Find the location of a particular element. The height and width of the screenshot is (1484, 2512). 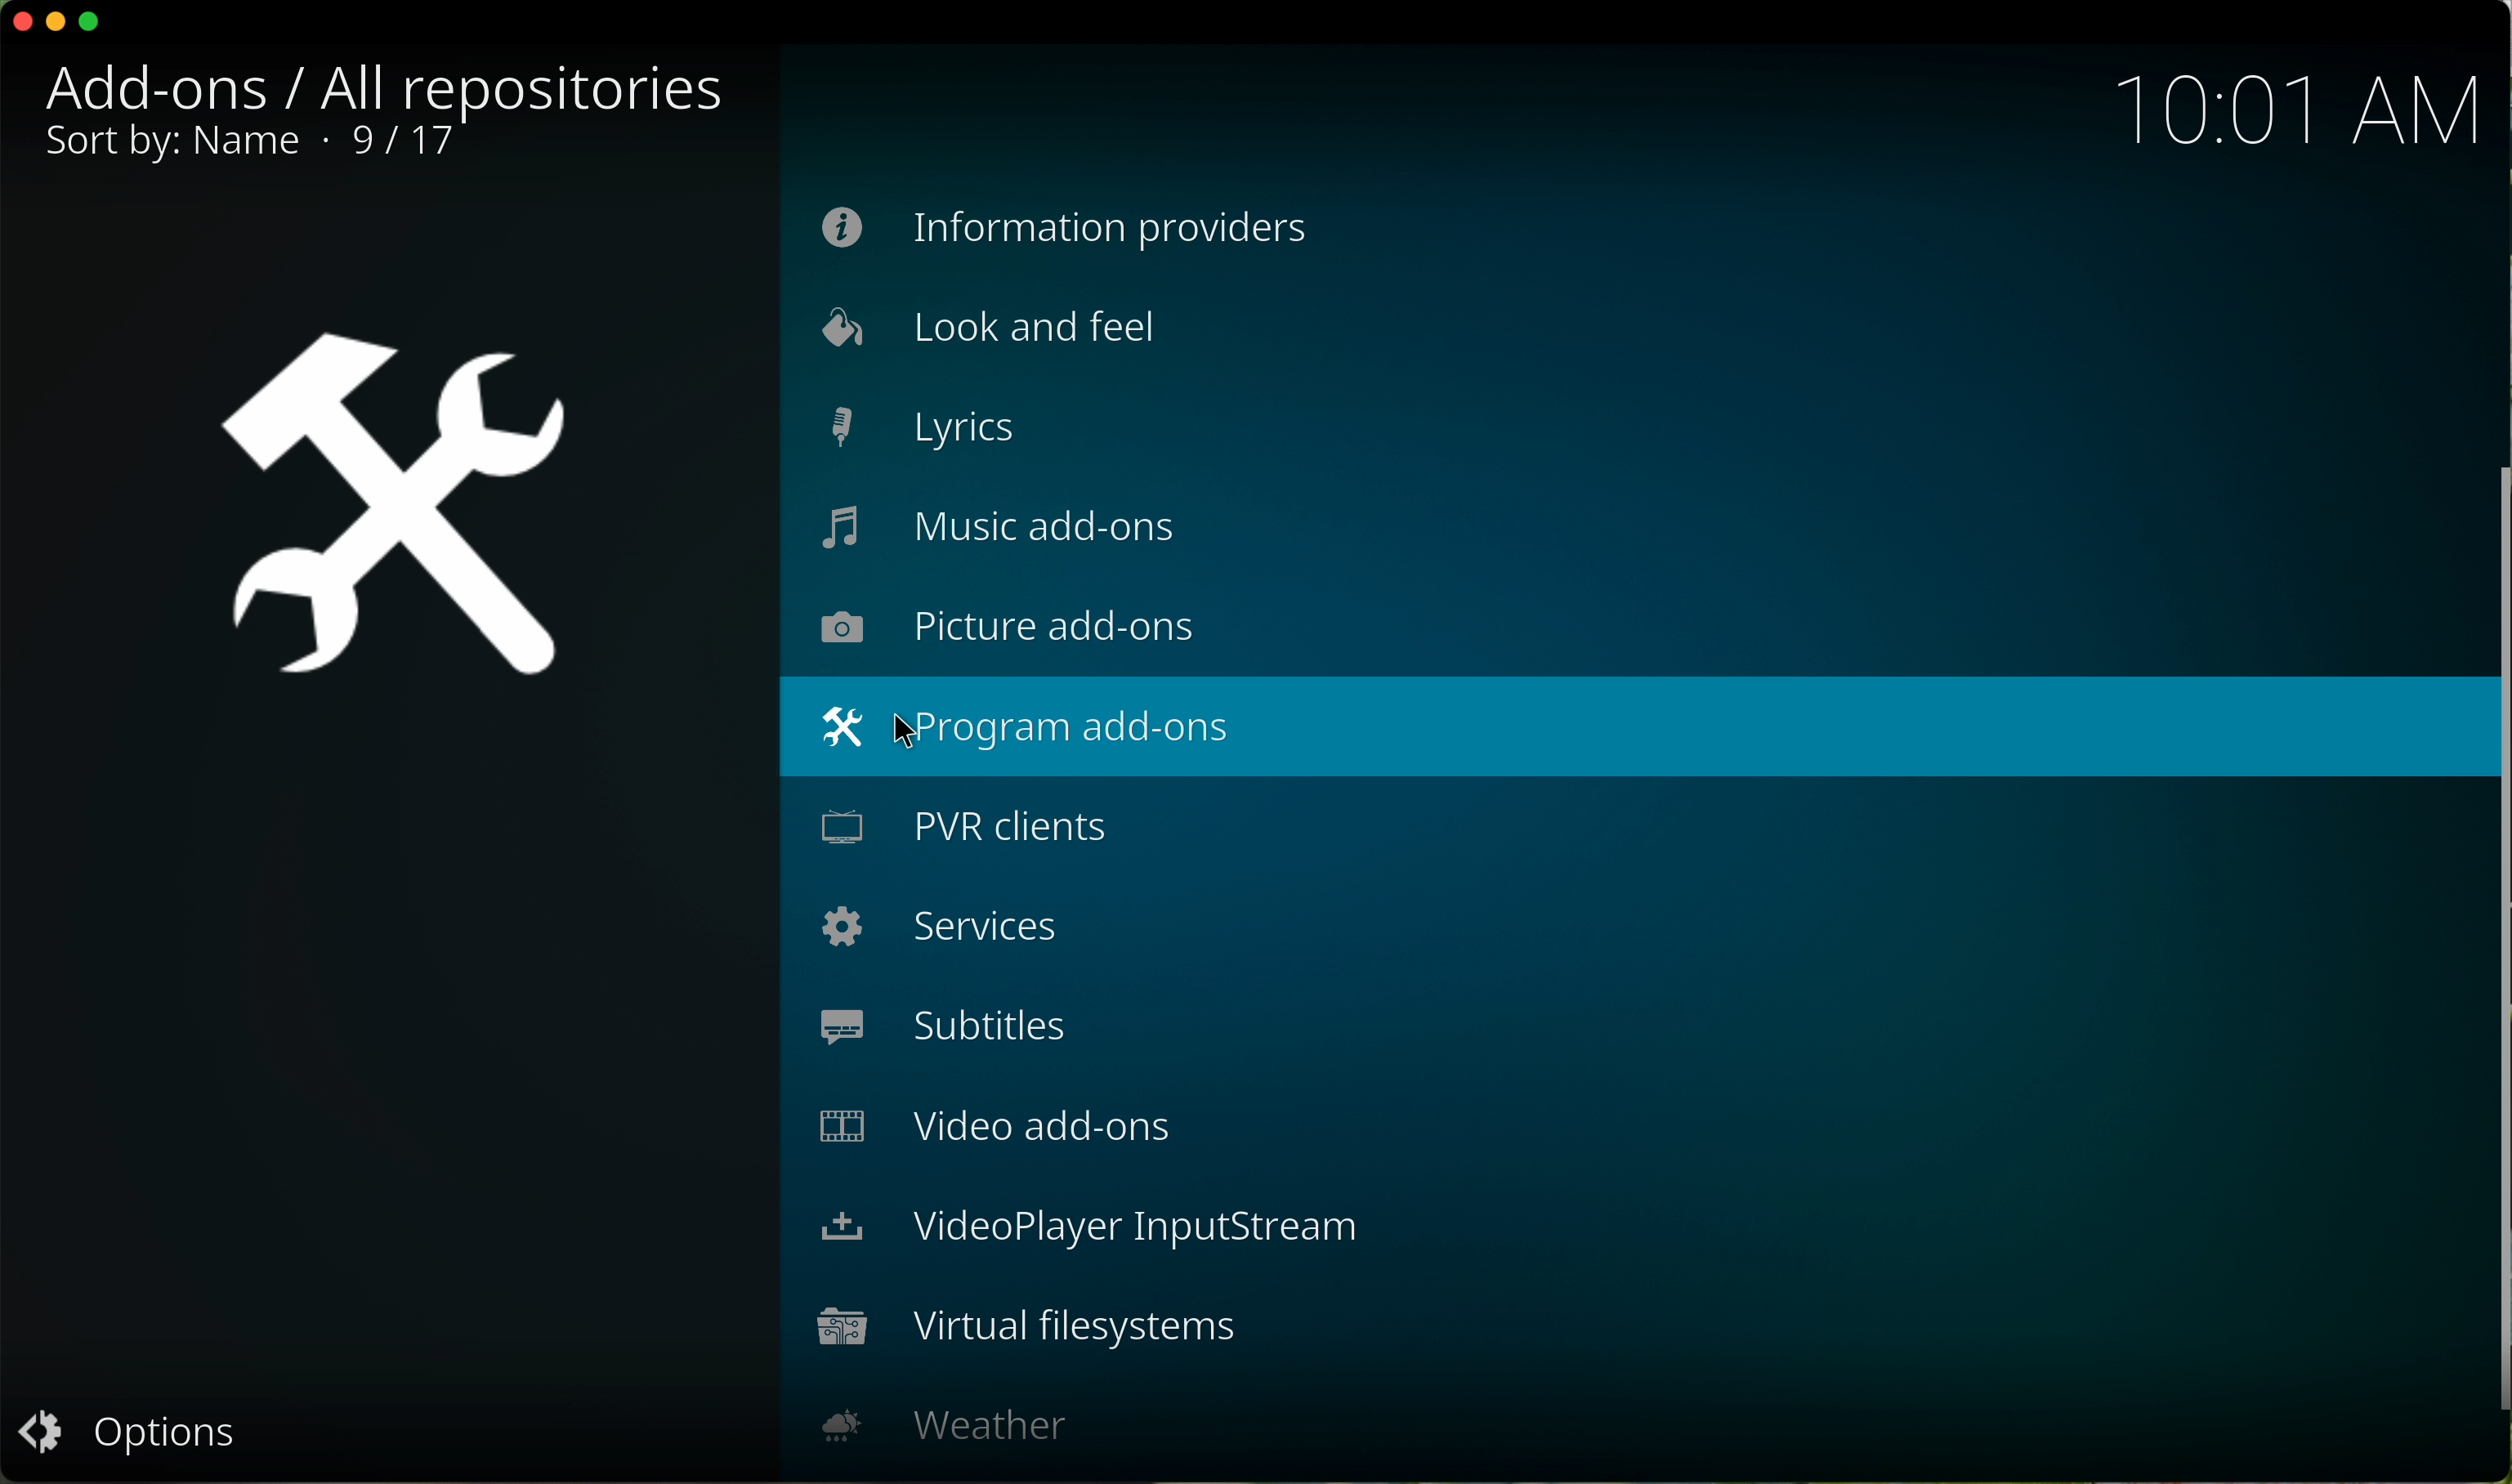

add-ons / all repositories is located at coordinates (380, 88).